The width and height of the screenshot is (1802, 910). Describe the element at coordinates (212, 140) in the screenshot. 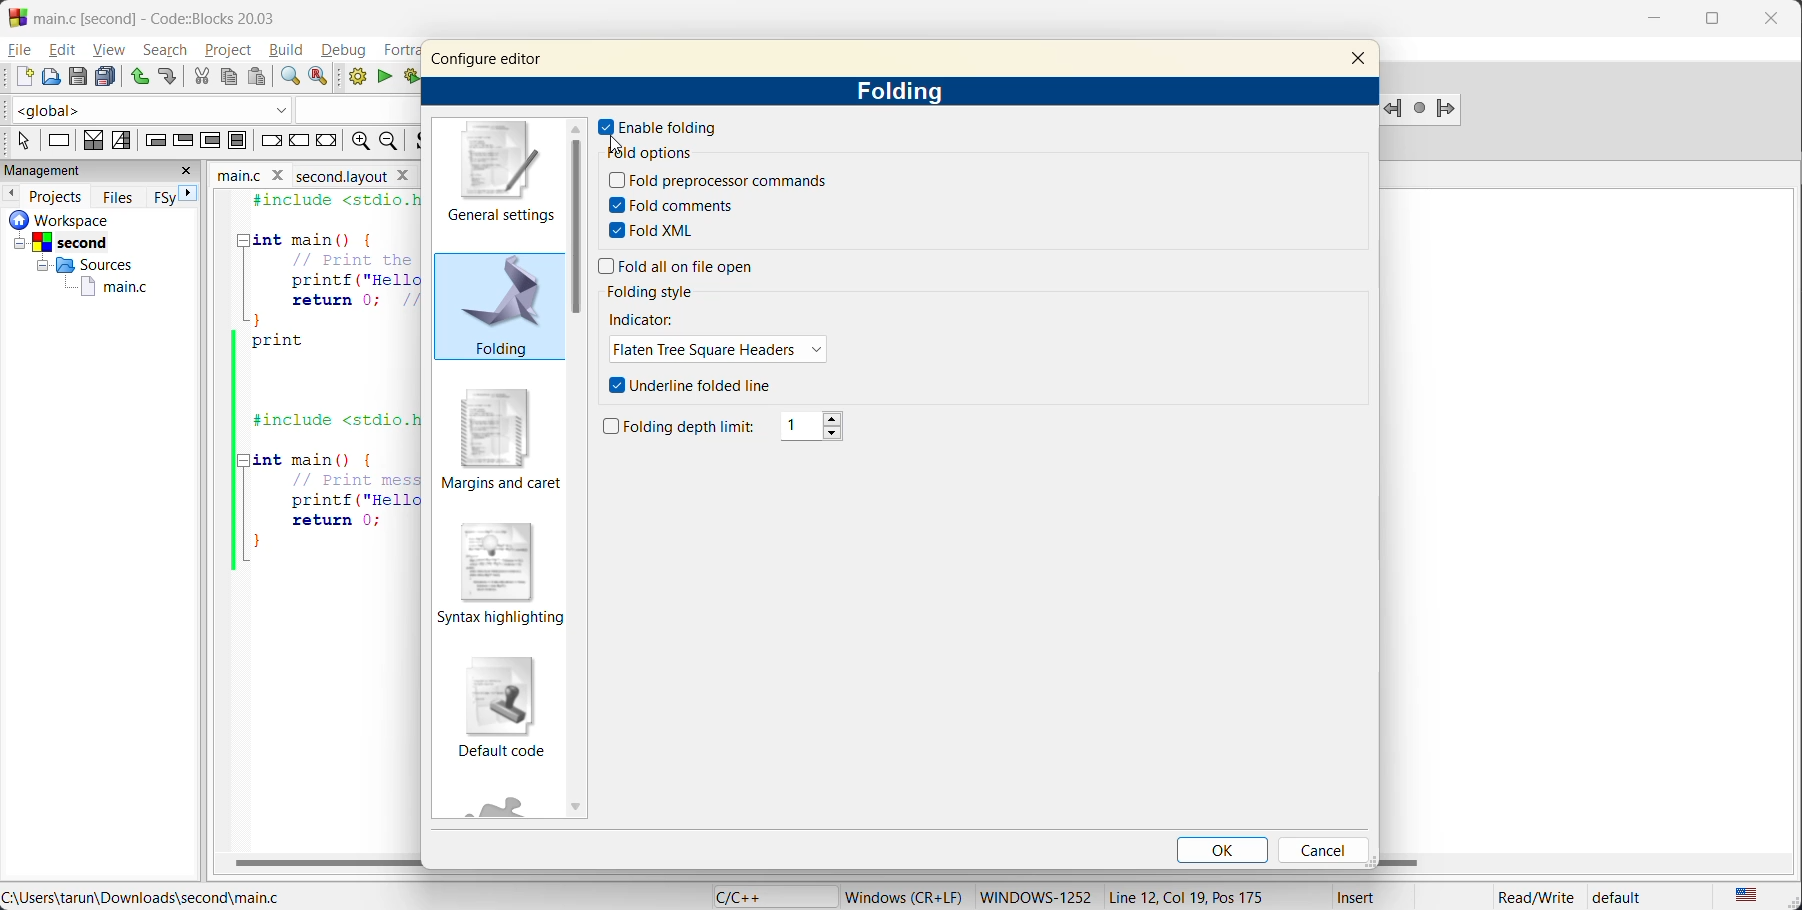

I see `counting loop` at that location.